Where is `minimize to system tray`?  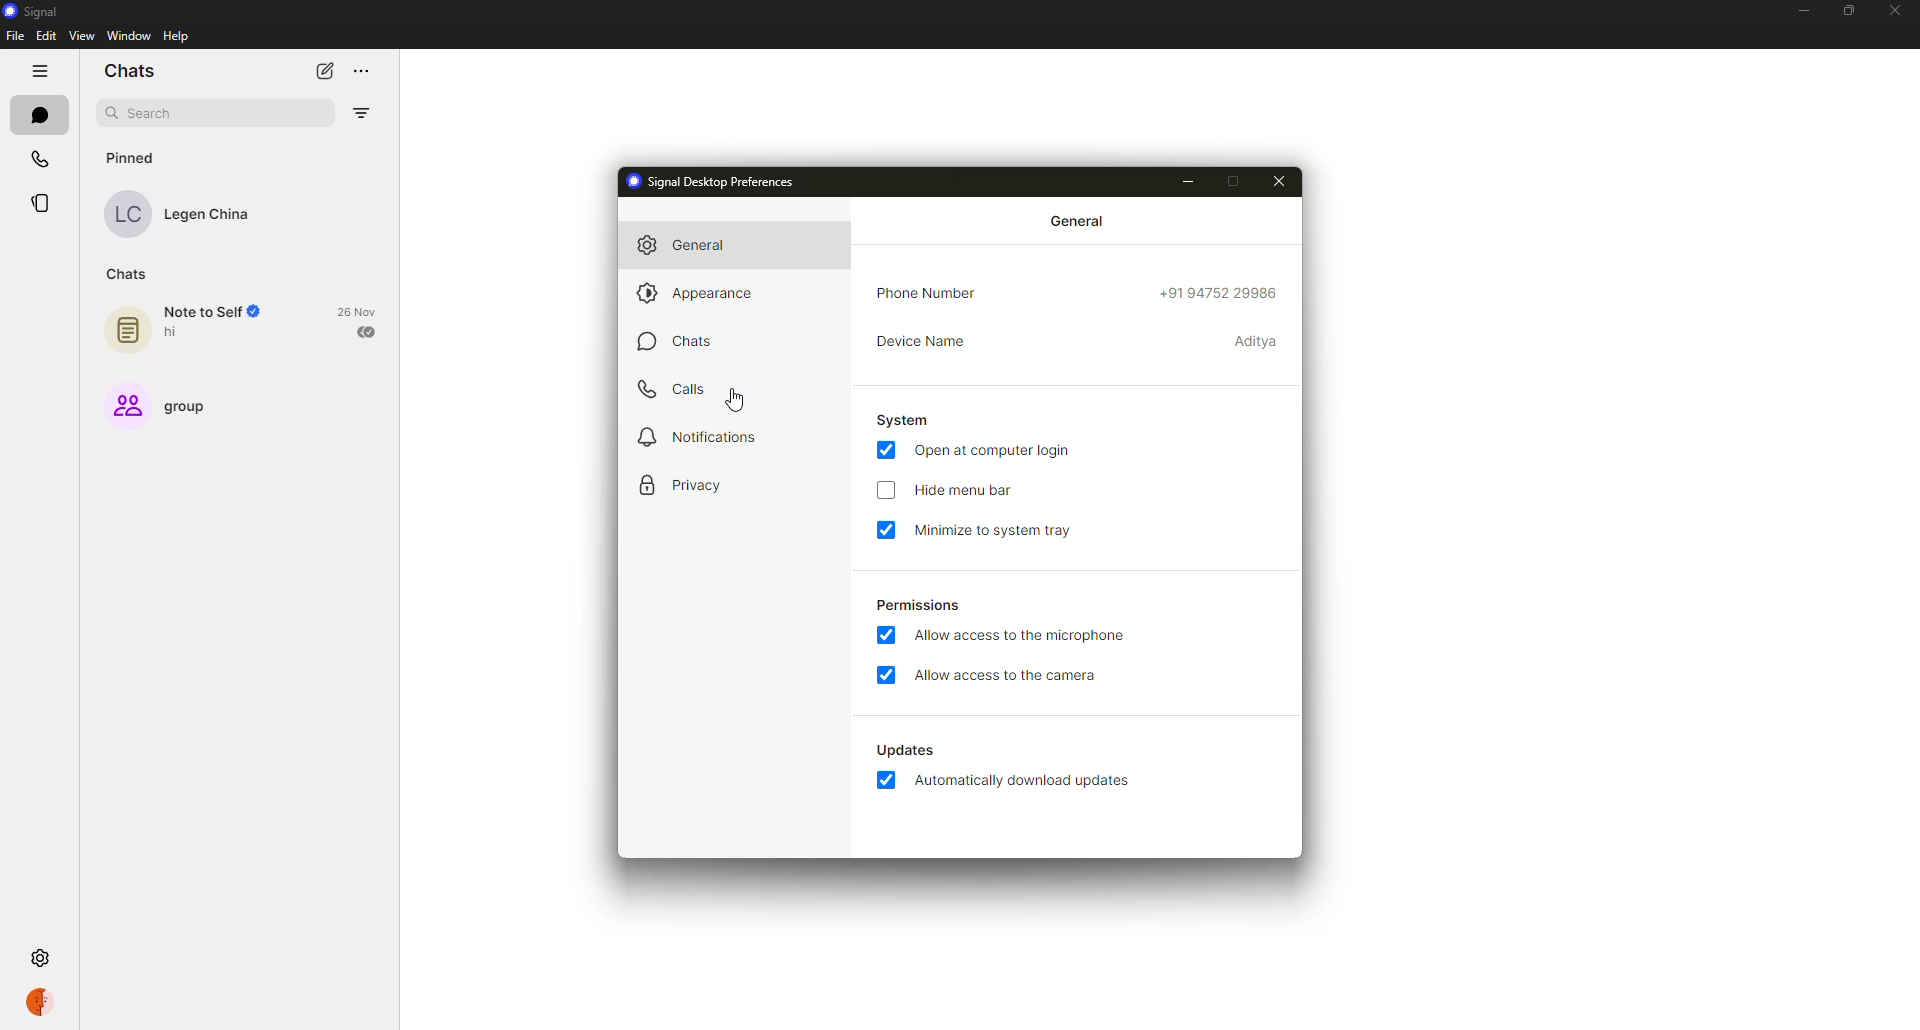
minimize to system tray is located at coordinates (1012, 530).